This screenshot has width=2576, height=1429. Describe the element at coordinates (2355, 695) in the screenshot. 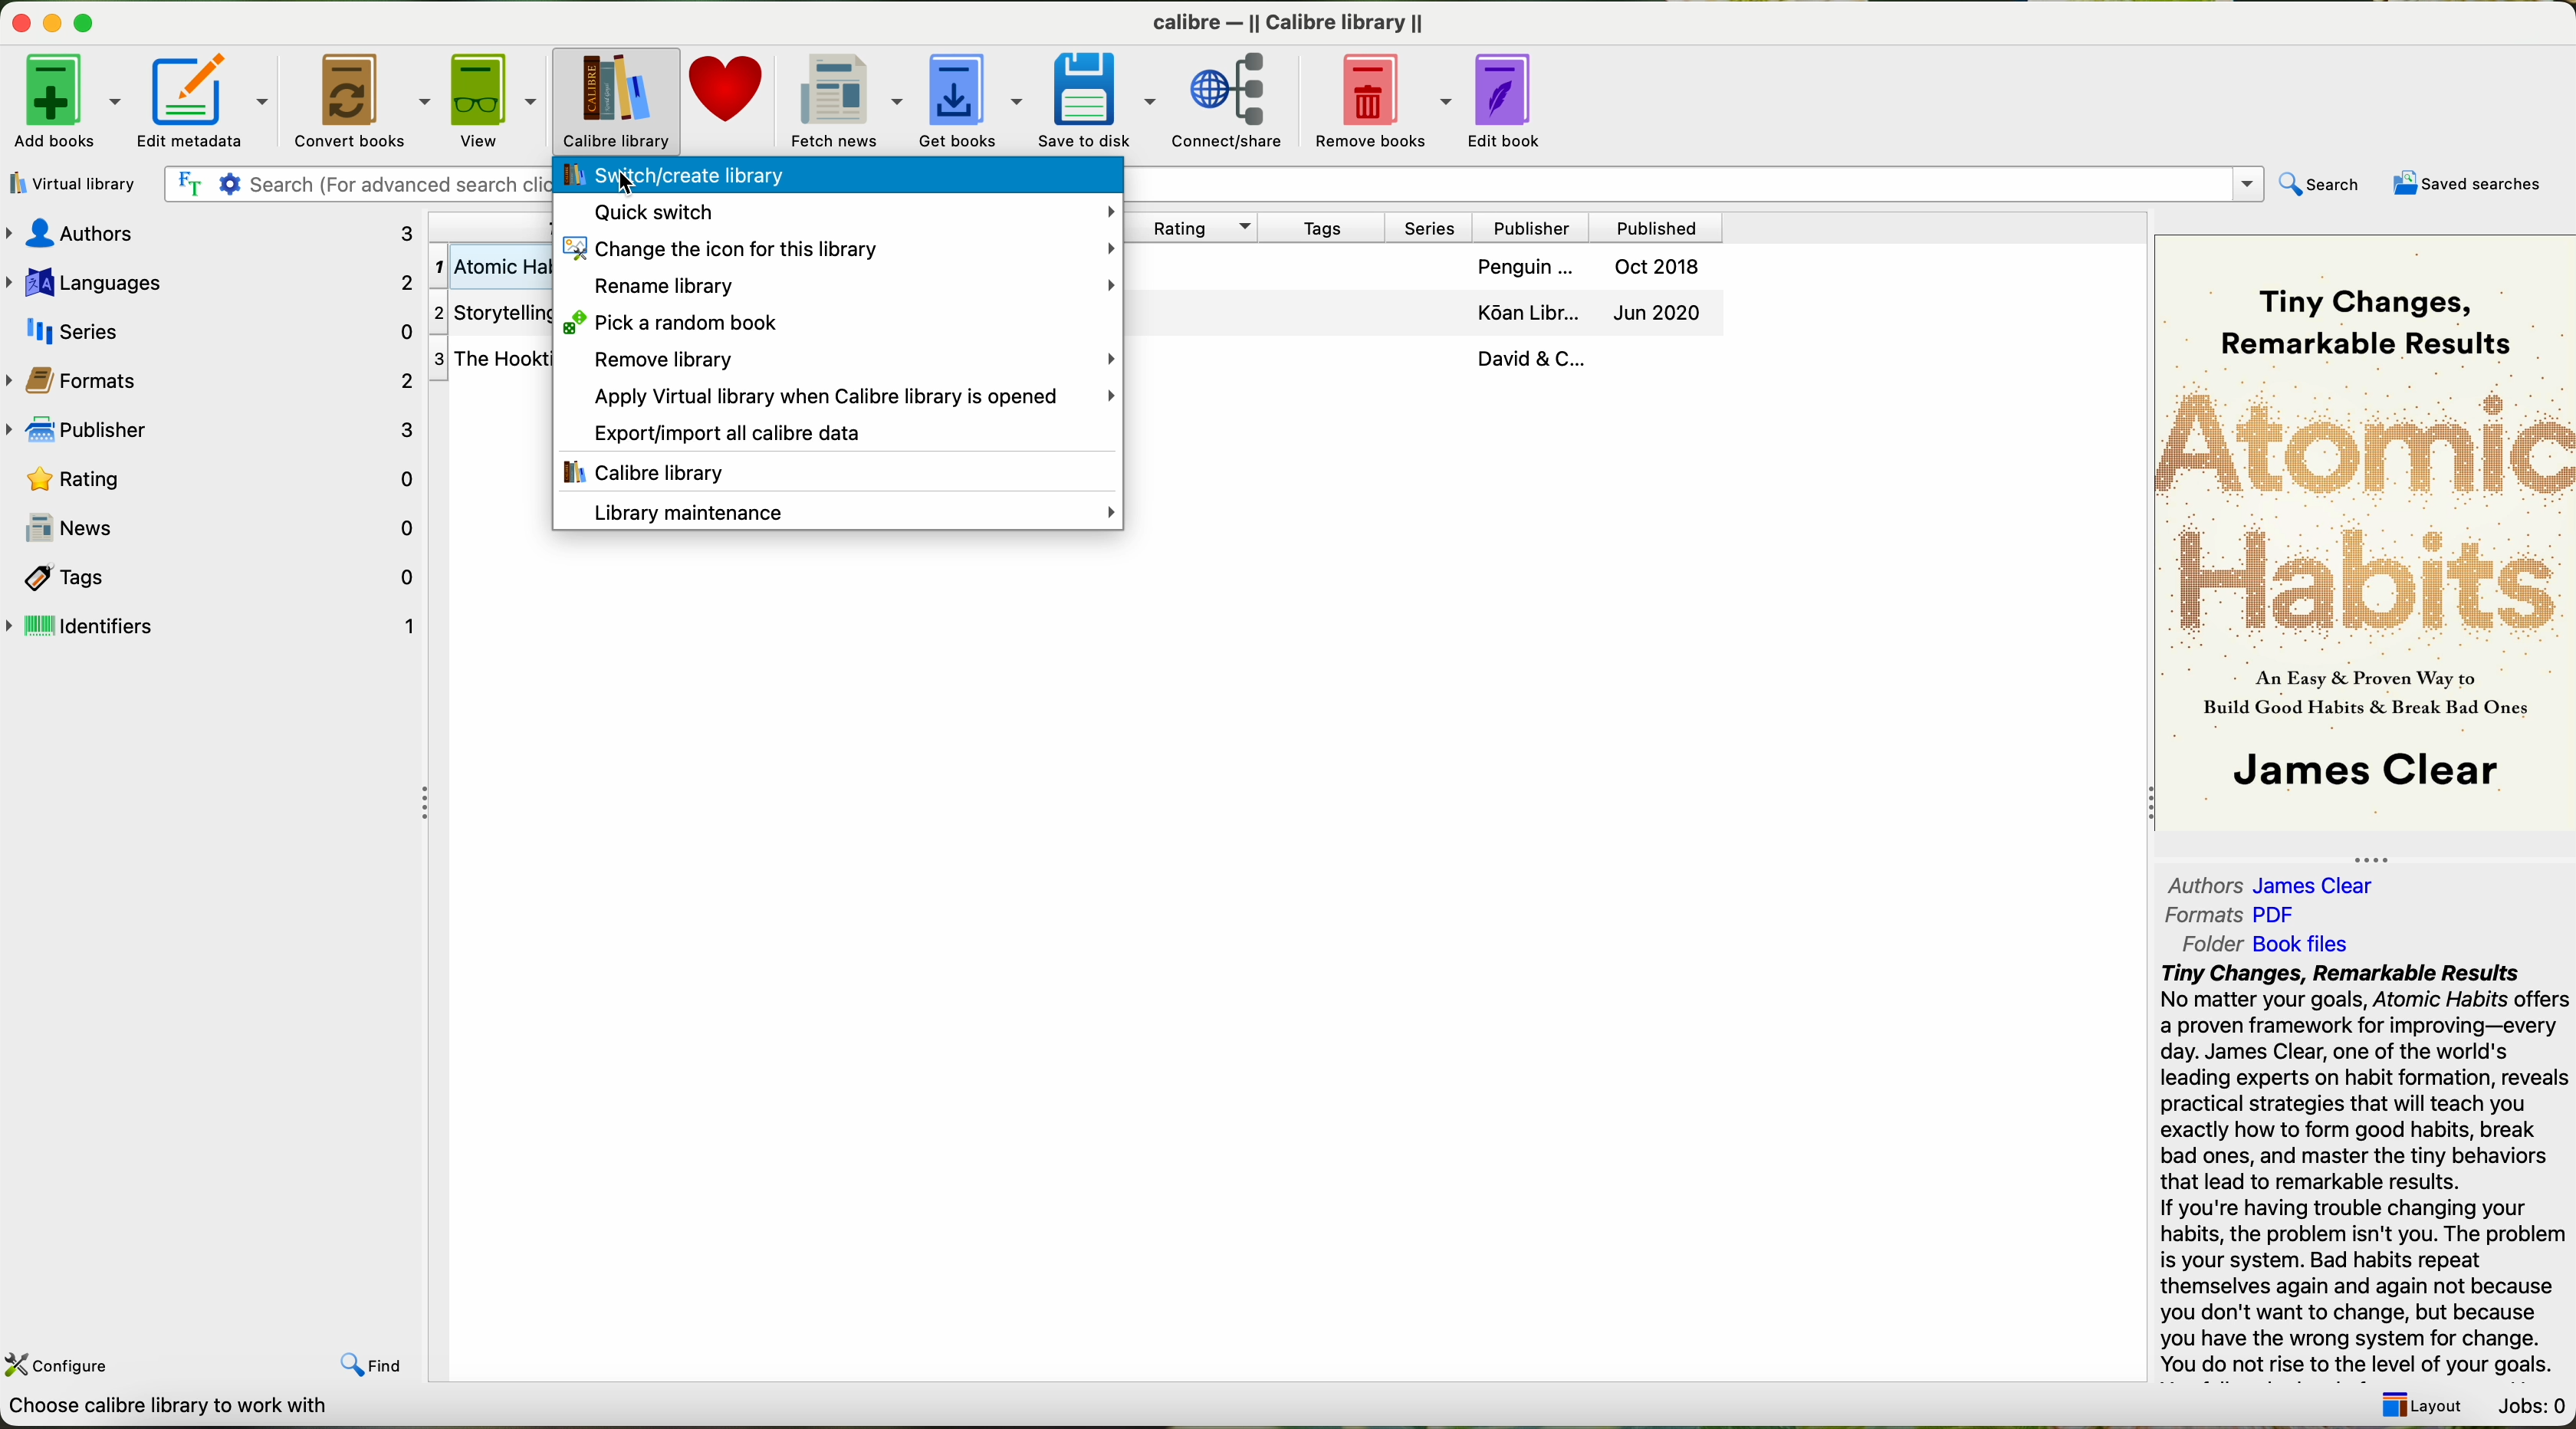

I see `As Easy & Proven Way toBuild Good Habits & Break Bad Ones` at that location.